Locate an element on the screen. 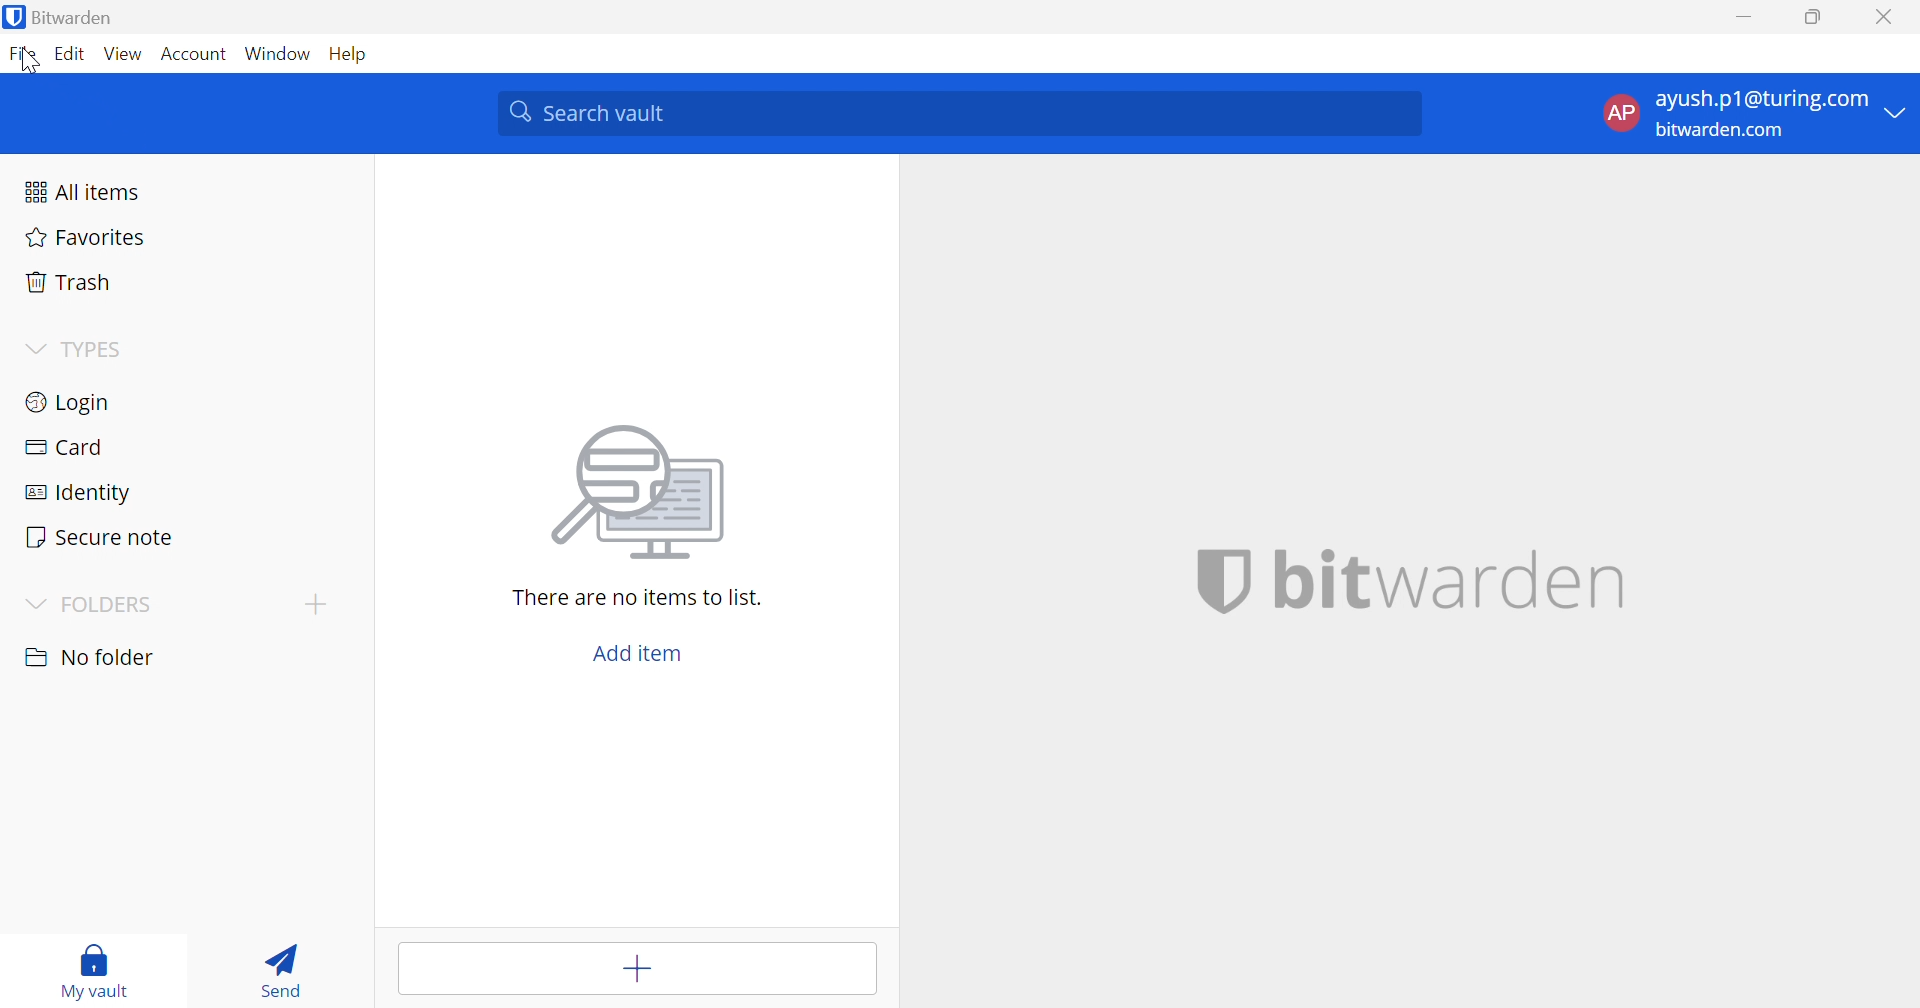 The height and width of the screenshot is (1008, 1920). Add tem is located at coordinates (641, 969).